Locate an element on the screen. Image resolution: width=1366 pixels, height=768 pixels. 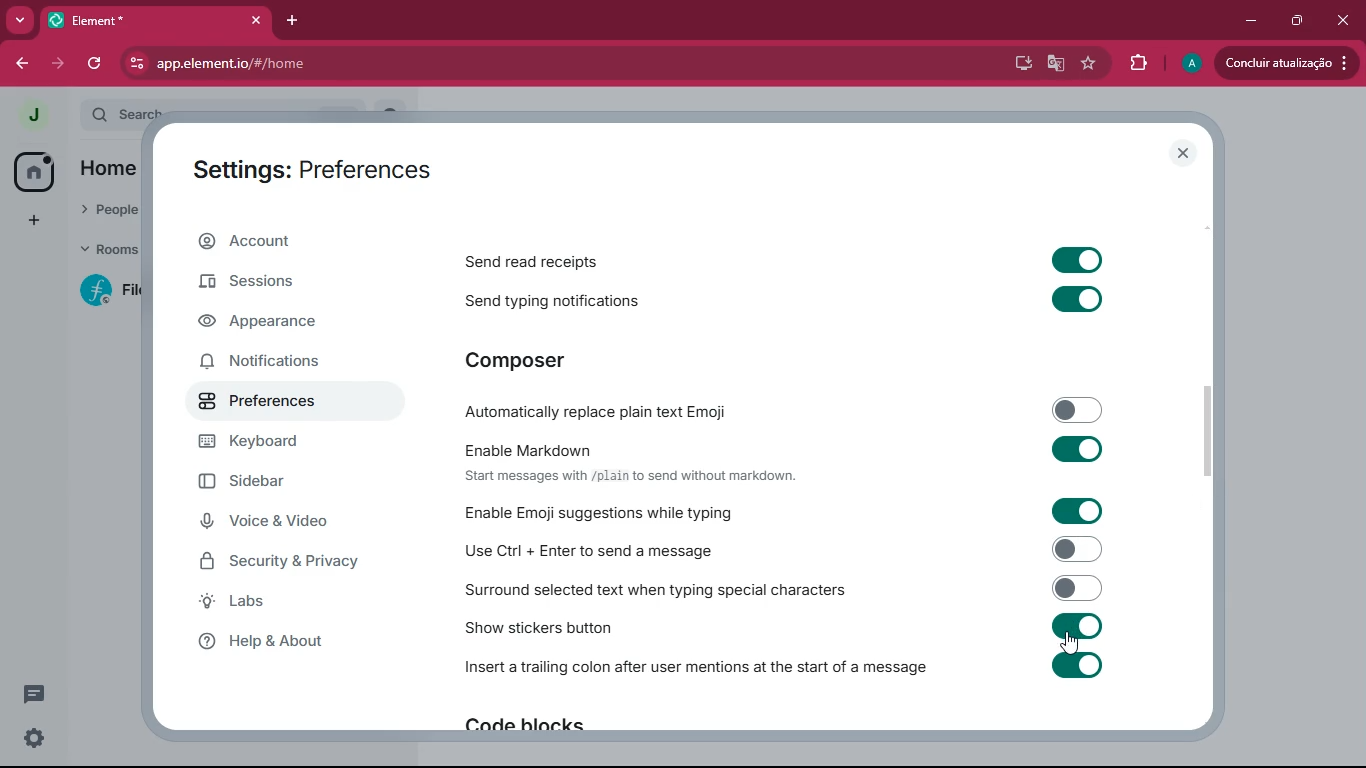
desktop is located at coordinates (1018, 65).